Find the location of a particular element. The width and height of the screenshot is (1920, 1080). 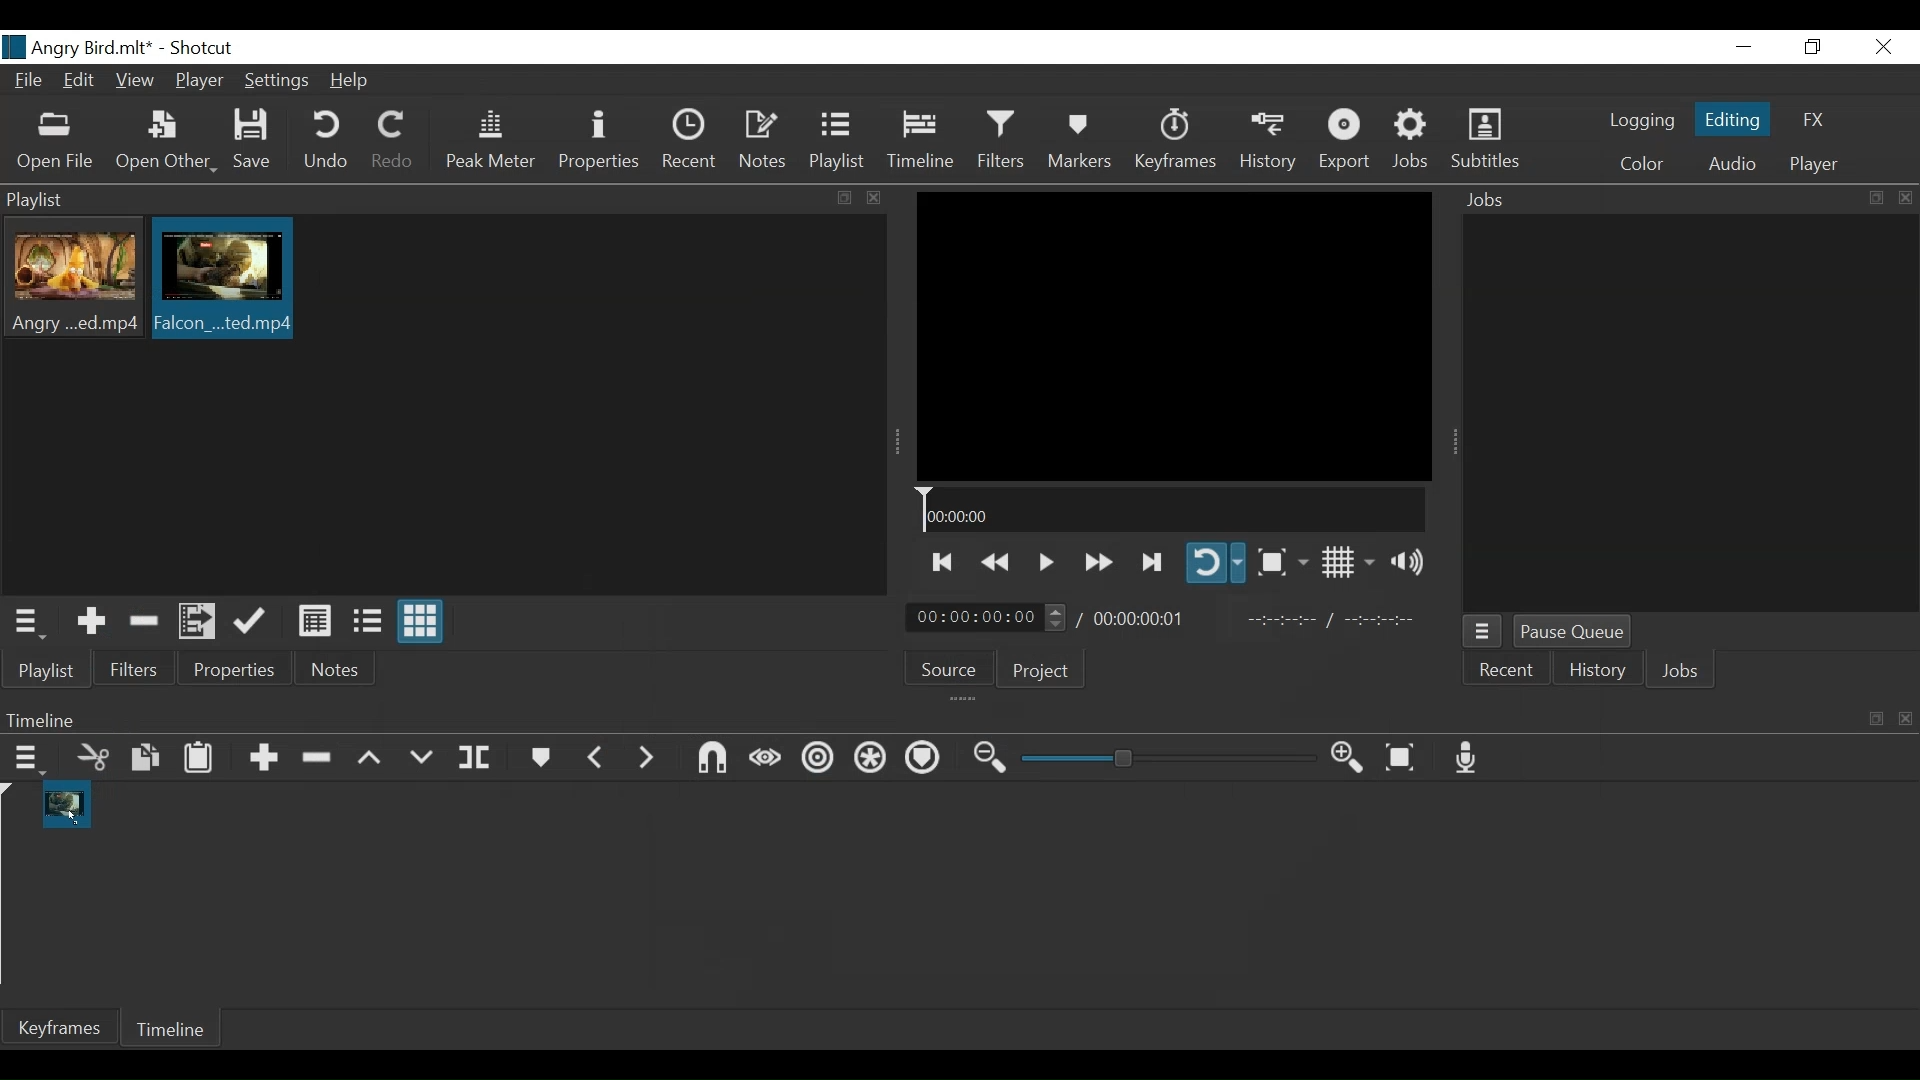

Record audio is located at coordinates (1467, 757).